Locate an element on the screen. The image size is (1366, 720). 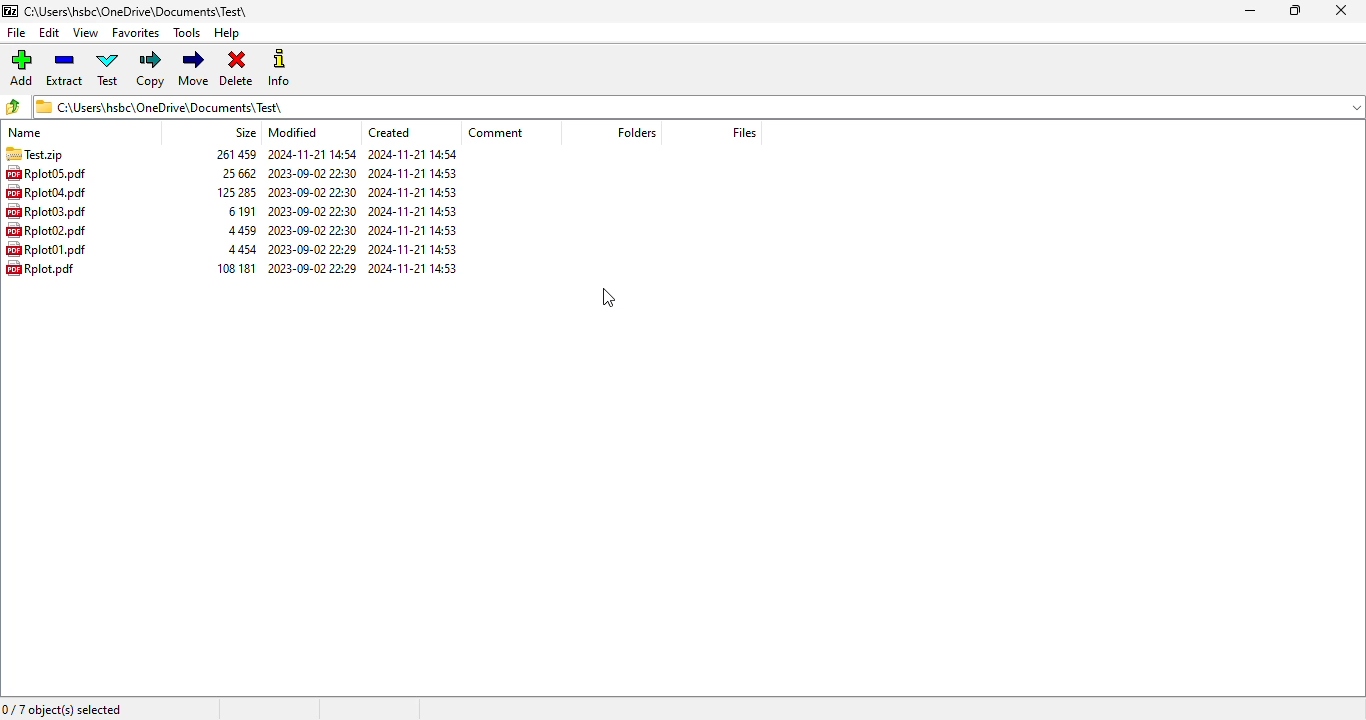
.zip archive created is located at coordinates (35, 154).